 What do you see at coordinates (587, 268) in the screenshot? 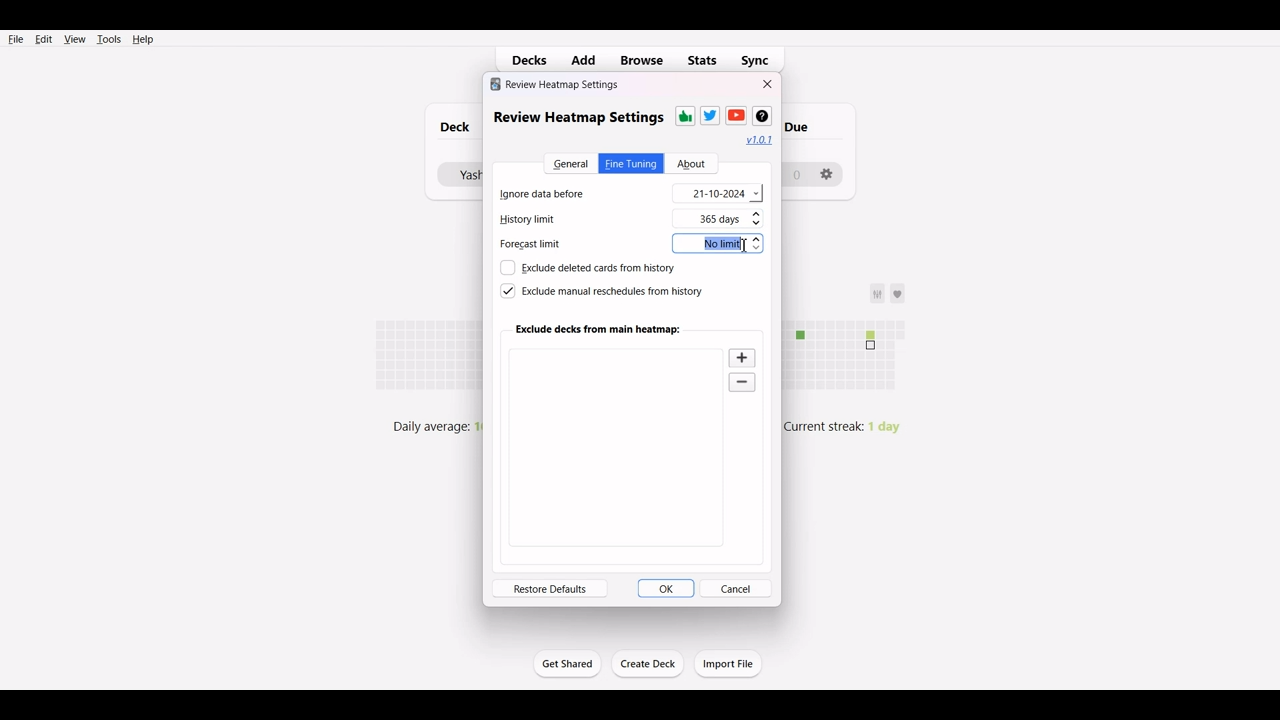
I see `Exclude deleted cards from history` at bounding box center [587, 268].